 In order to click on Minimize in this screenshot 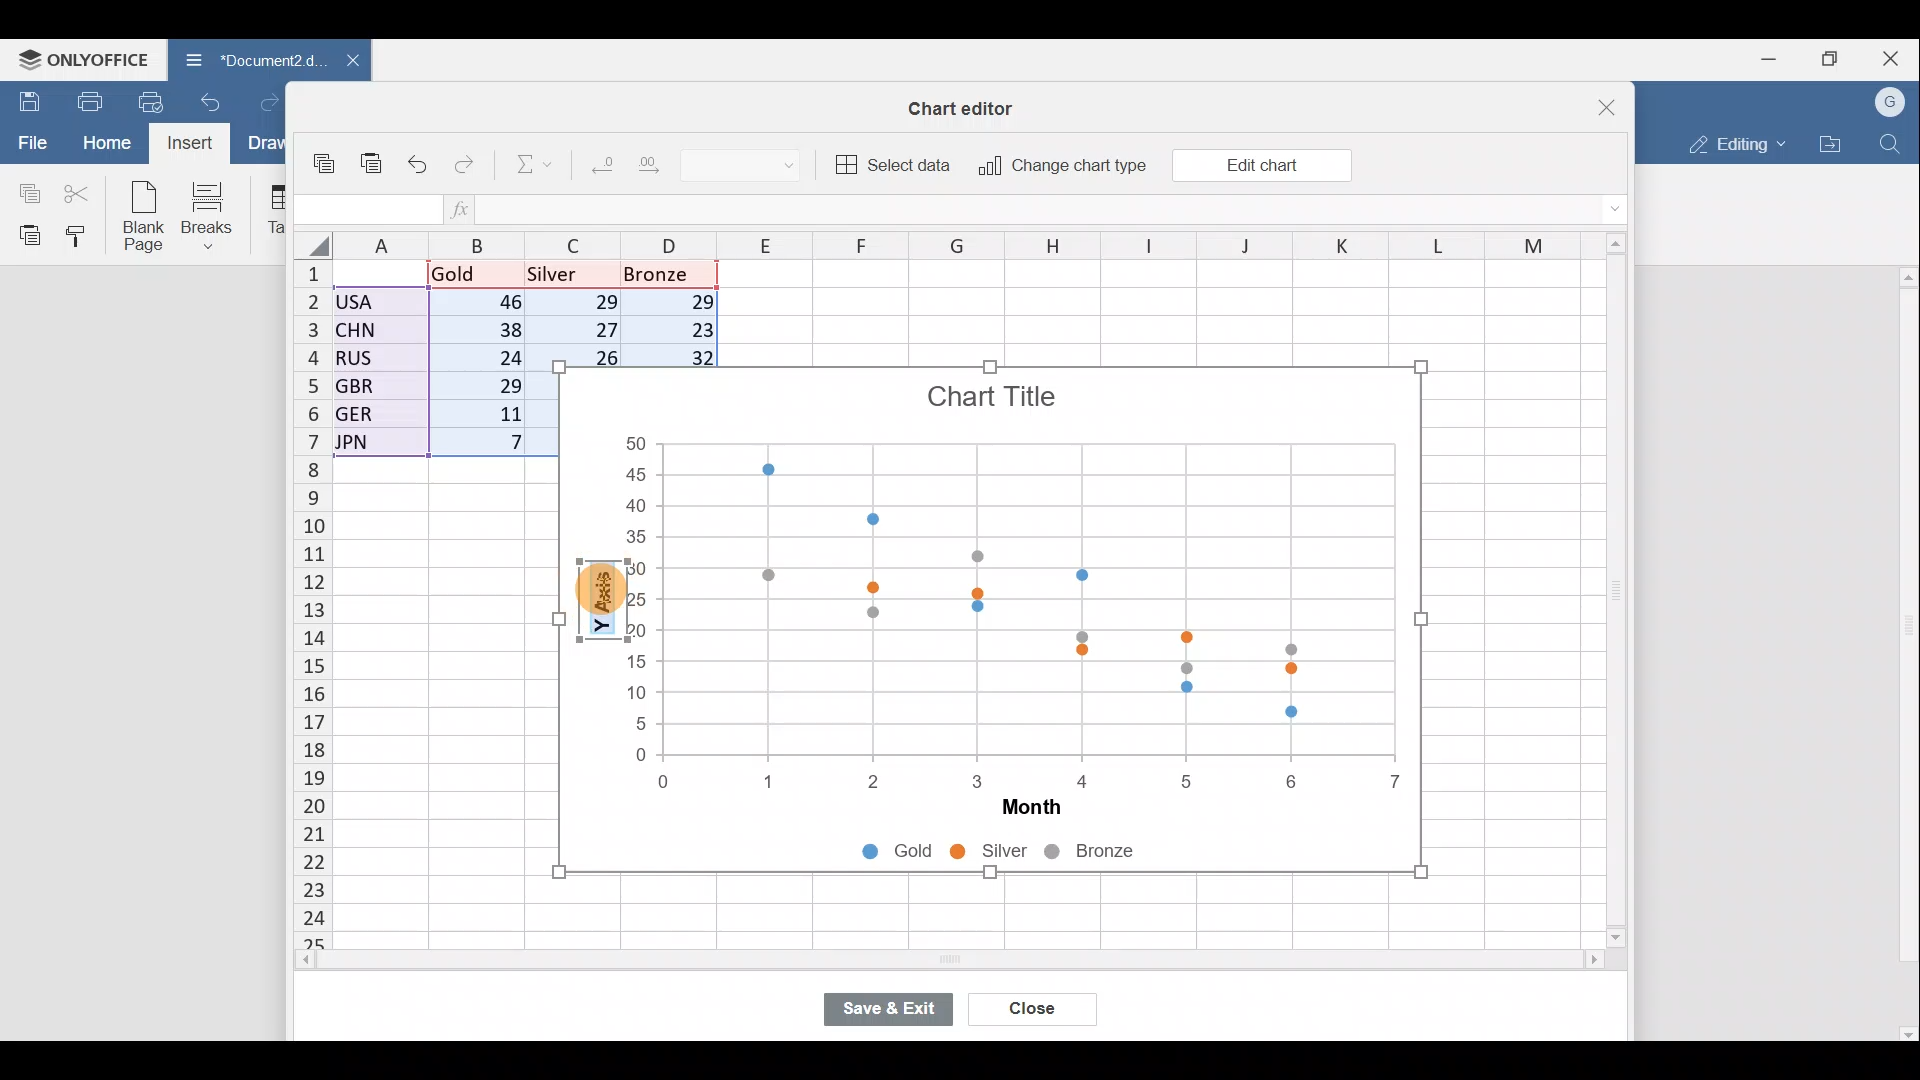, I will do `click(1765, 61)`.